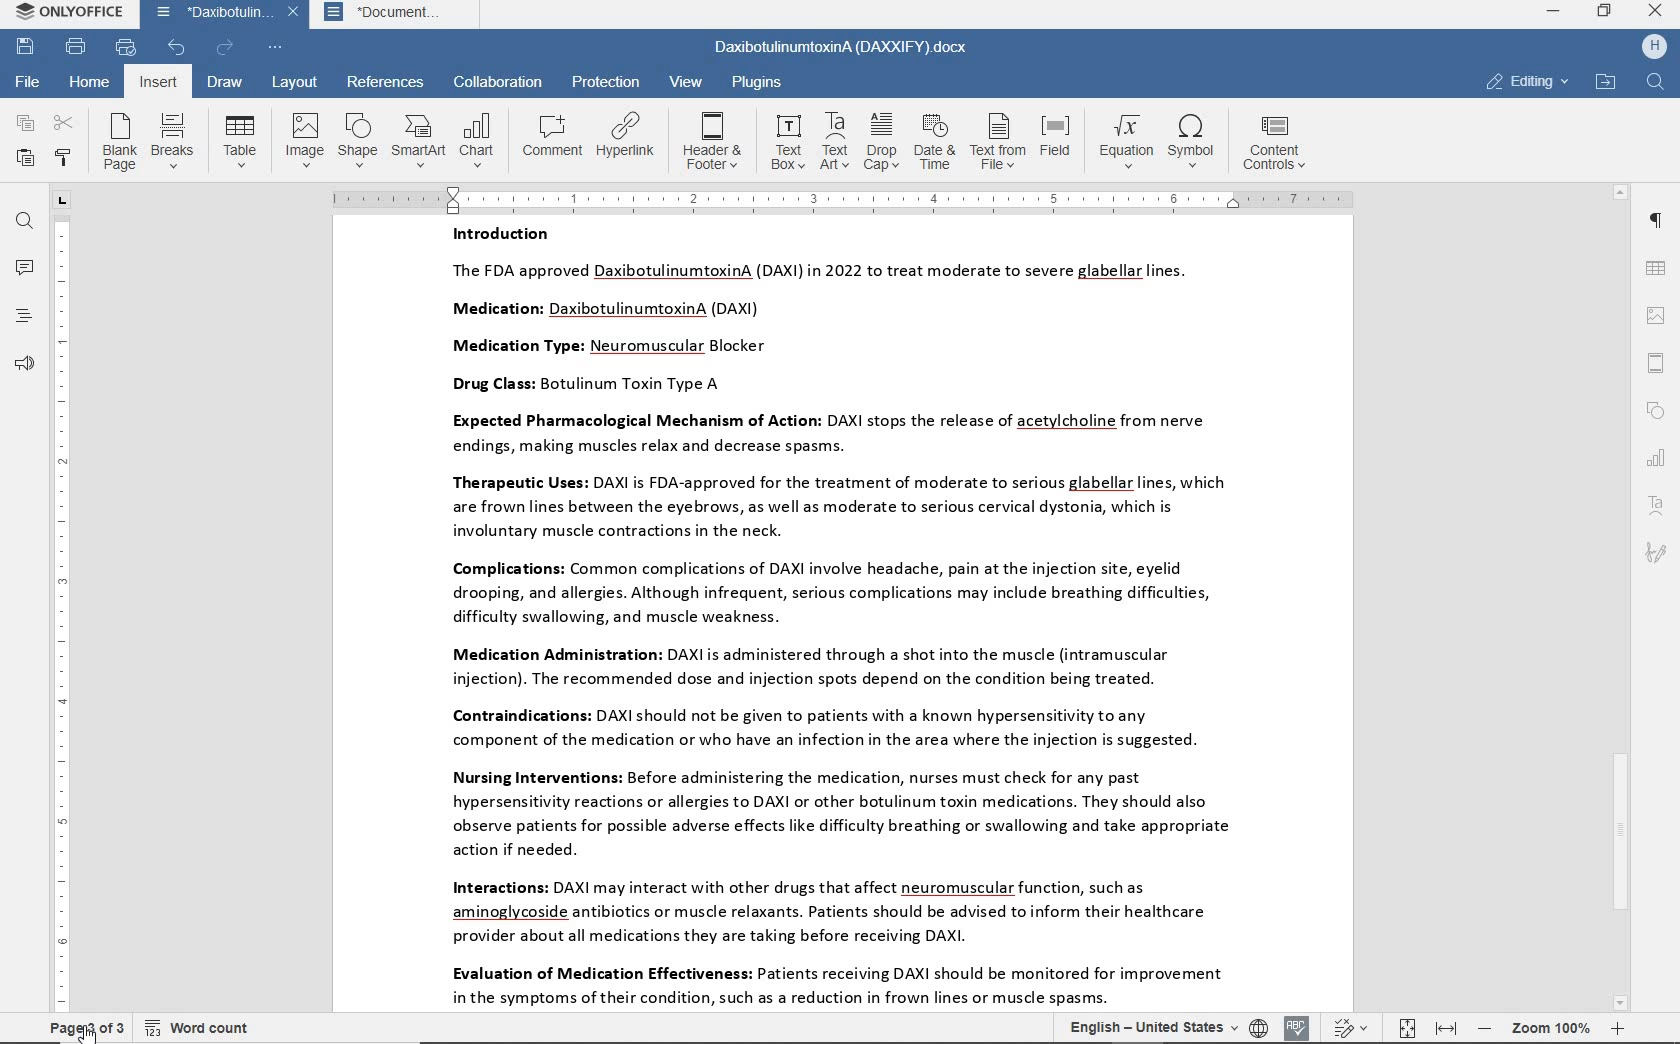  Describe the element at coordinates (1657, 270) in the screenshot. I see `table` at that location.